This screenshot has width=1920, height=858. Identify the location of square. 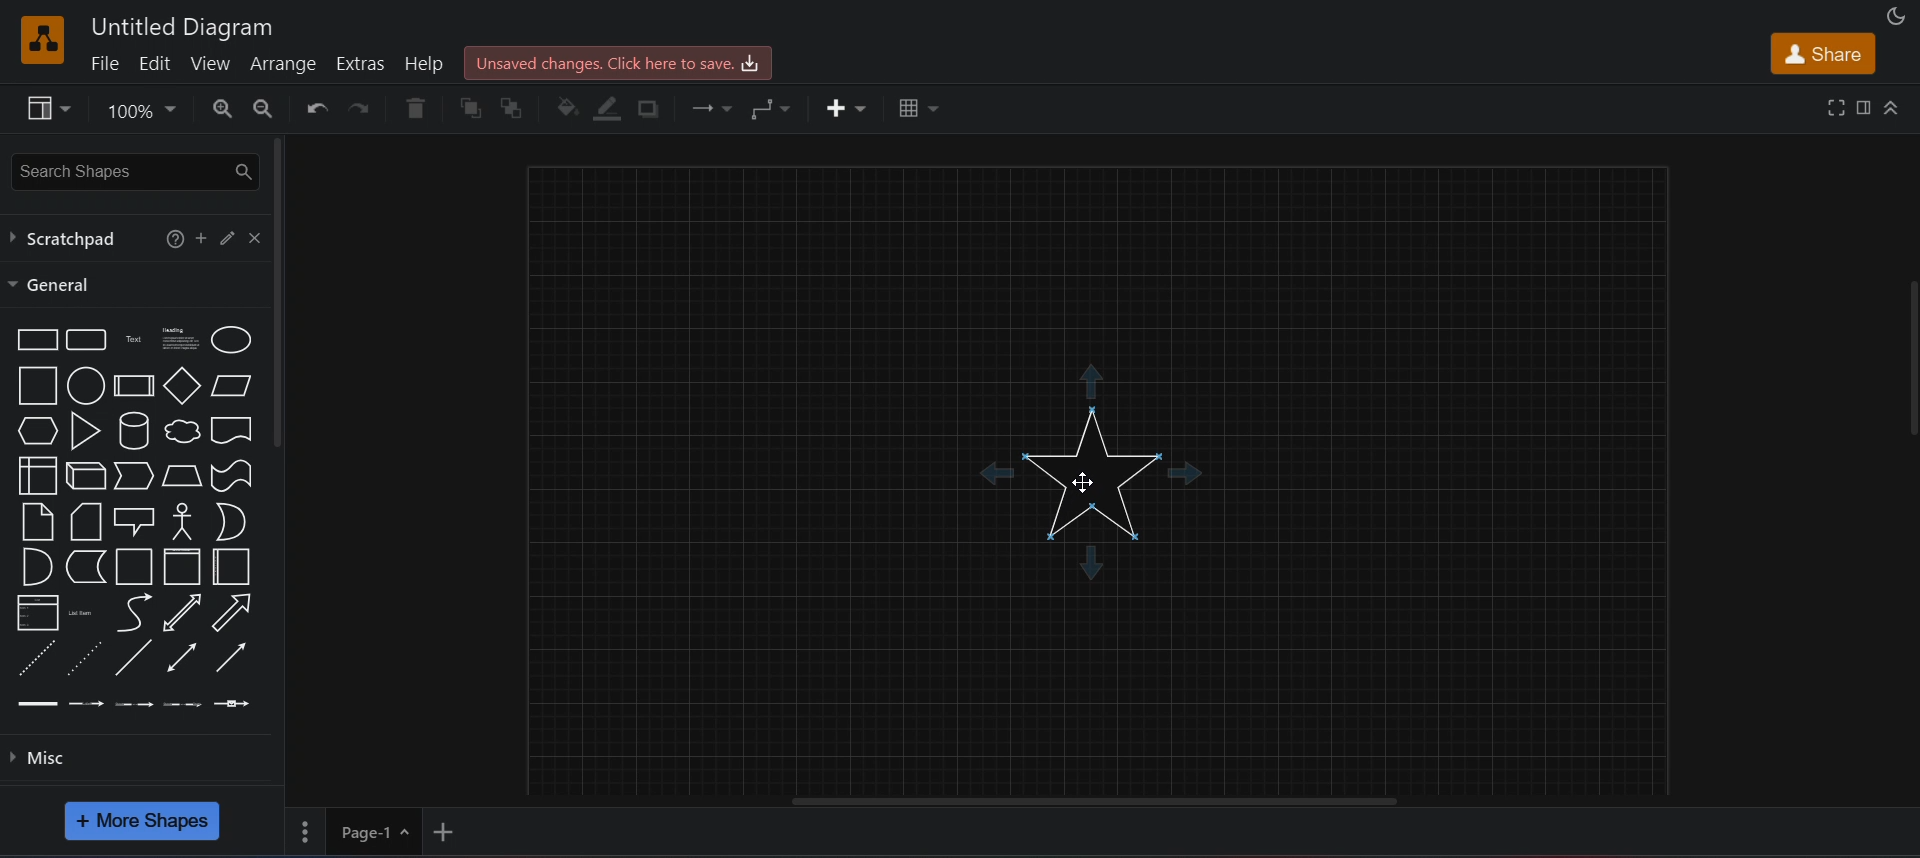
(35, 385).